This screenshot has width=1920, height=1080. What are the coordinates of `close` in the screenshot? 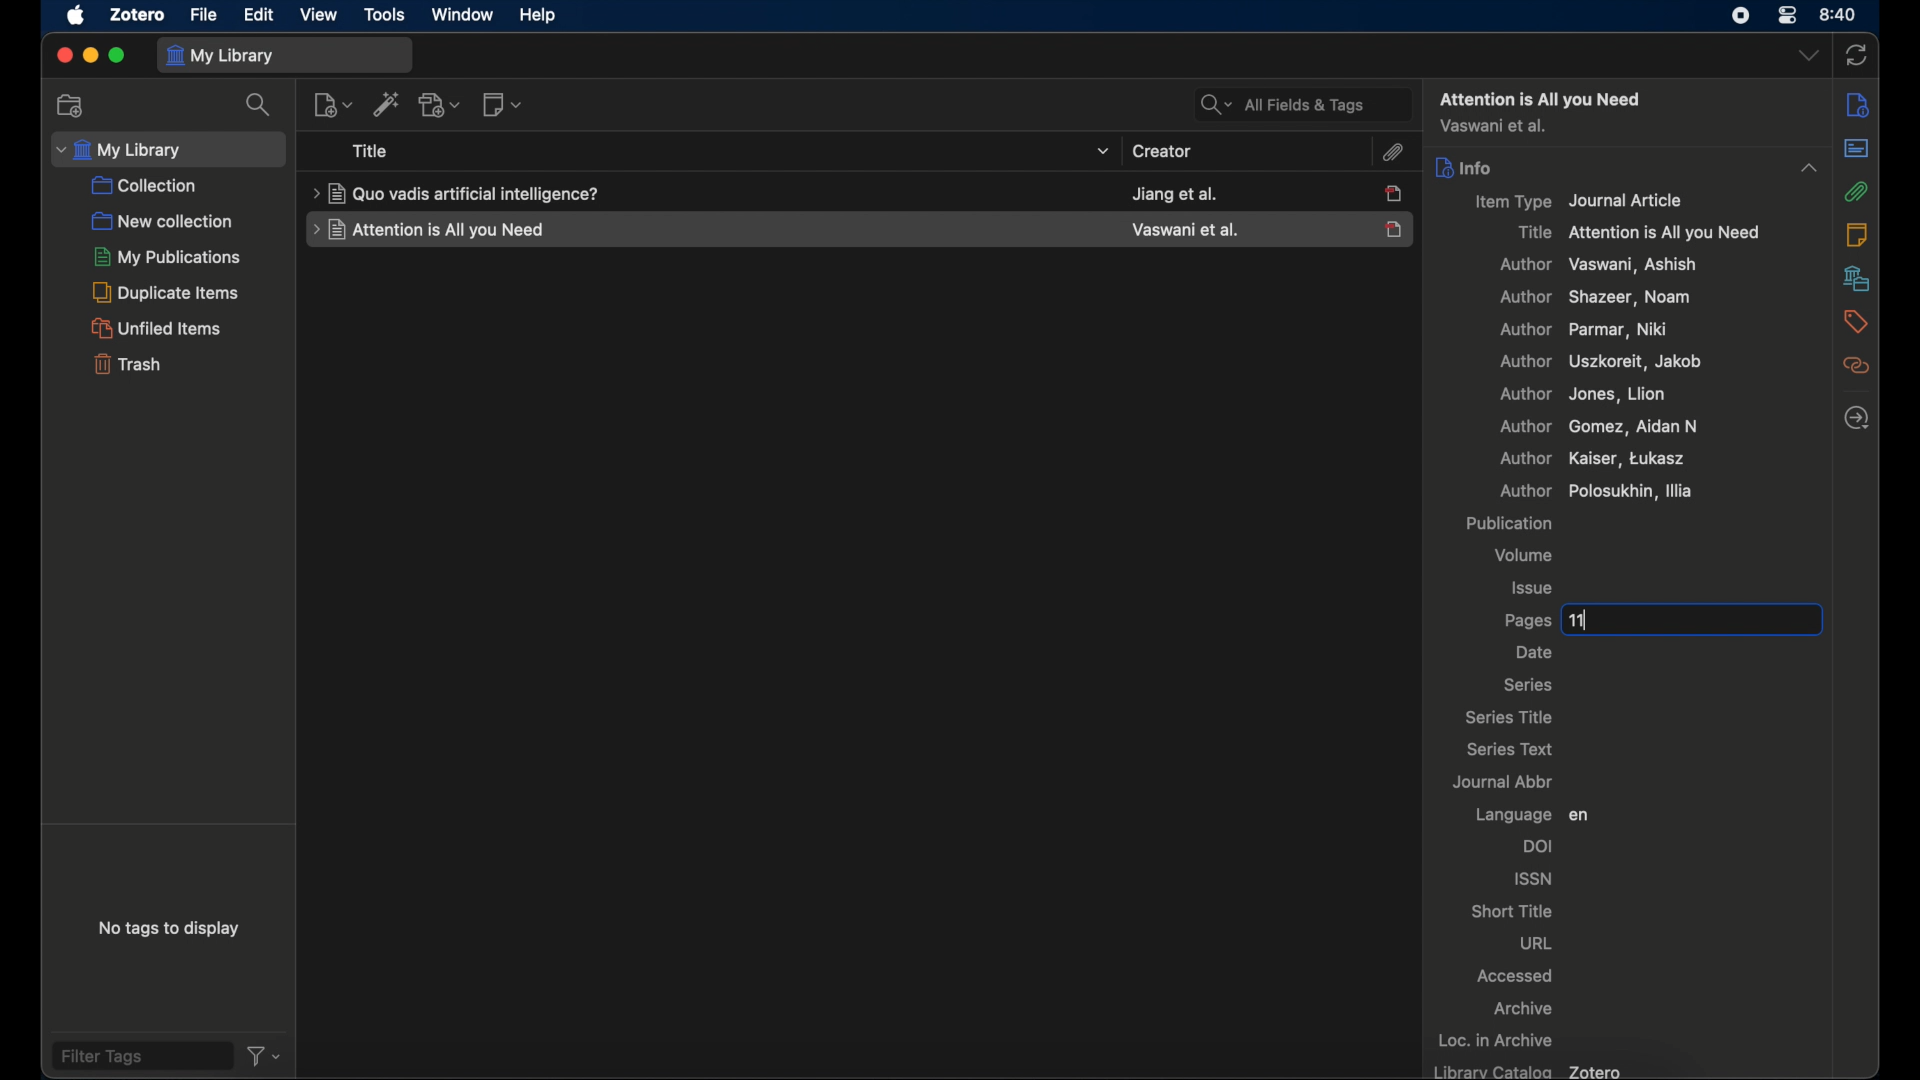 It's located at (61, 56).